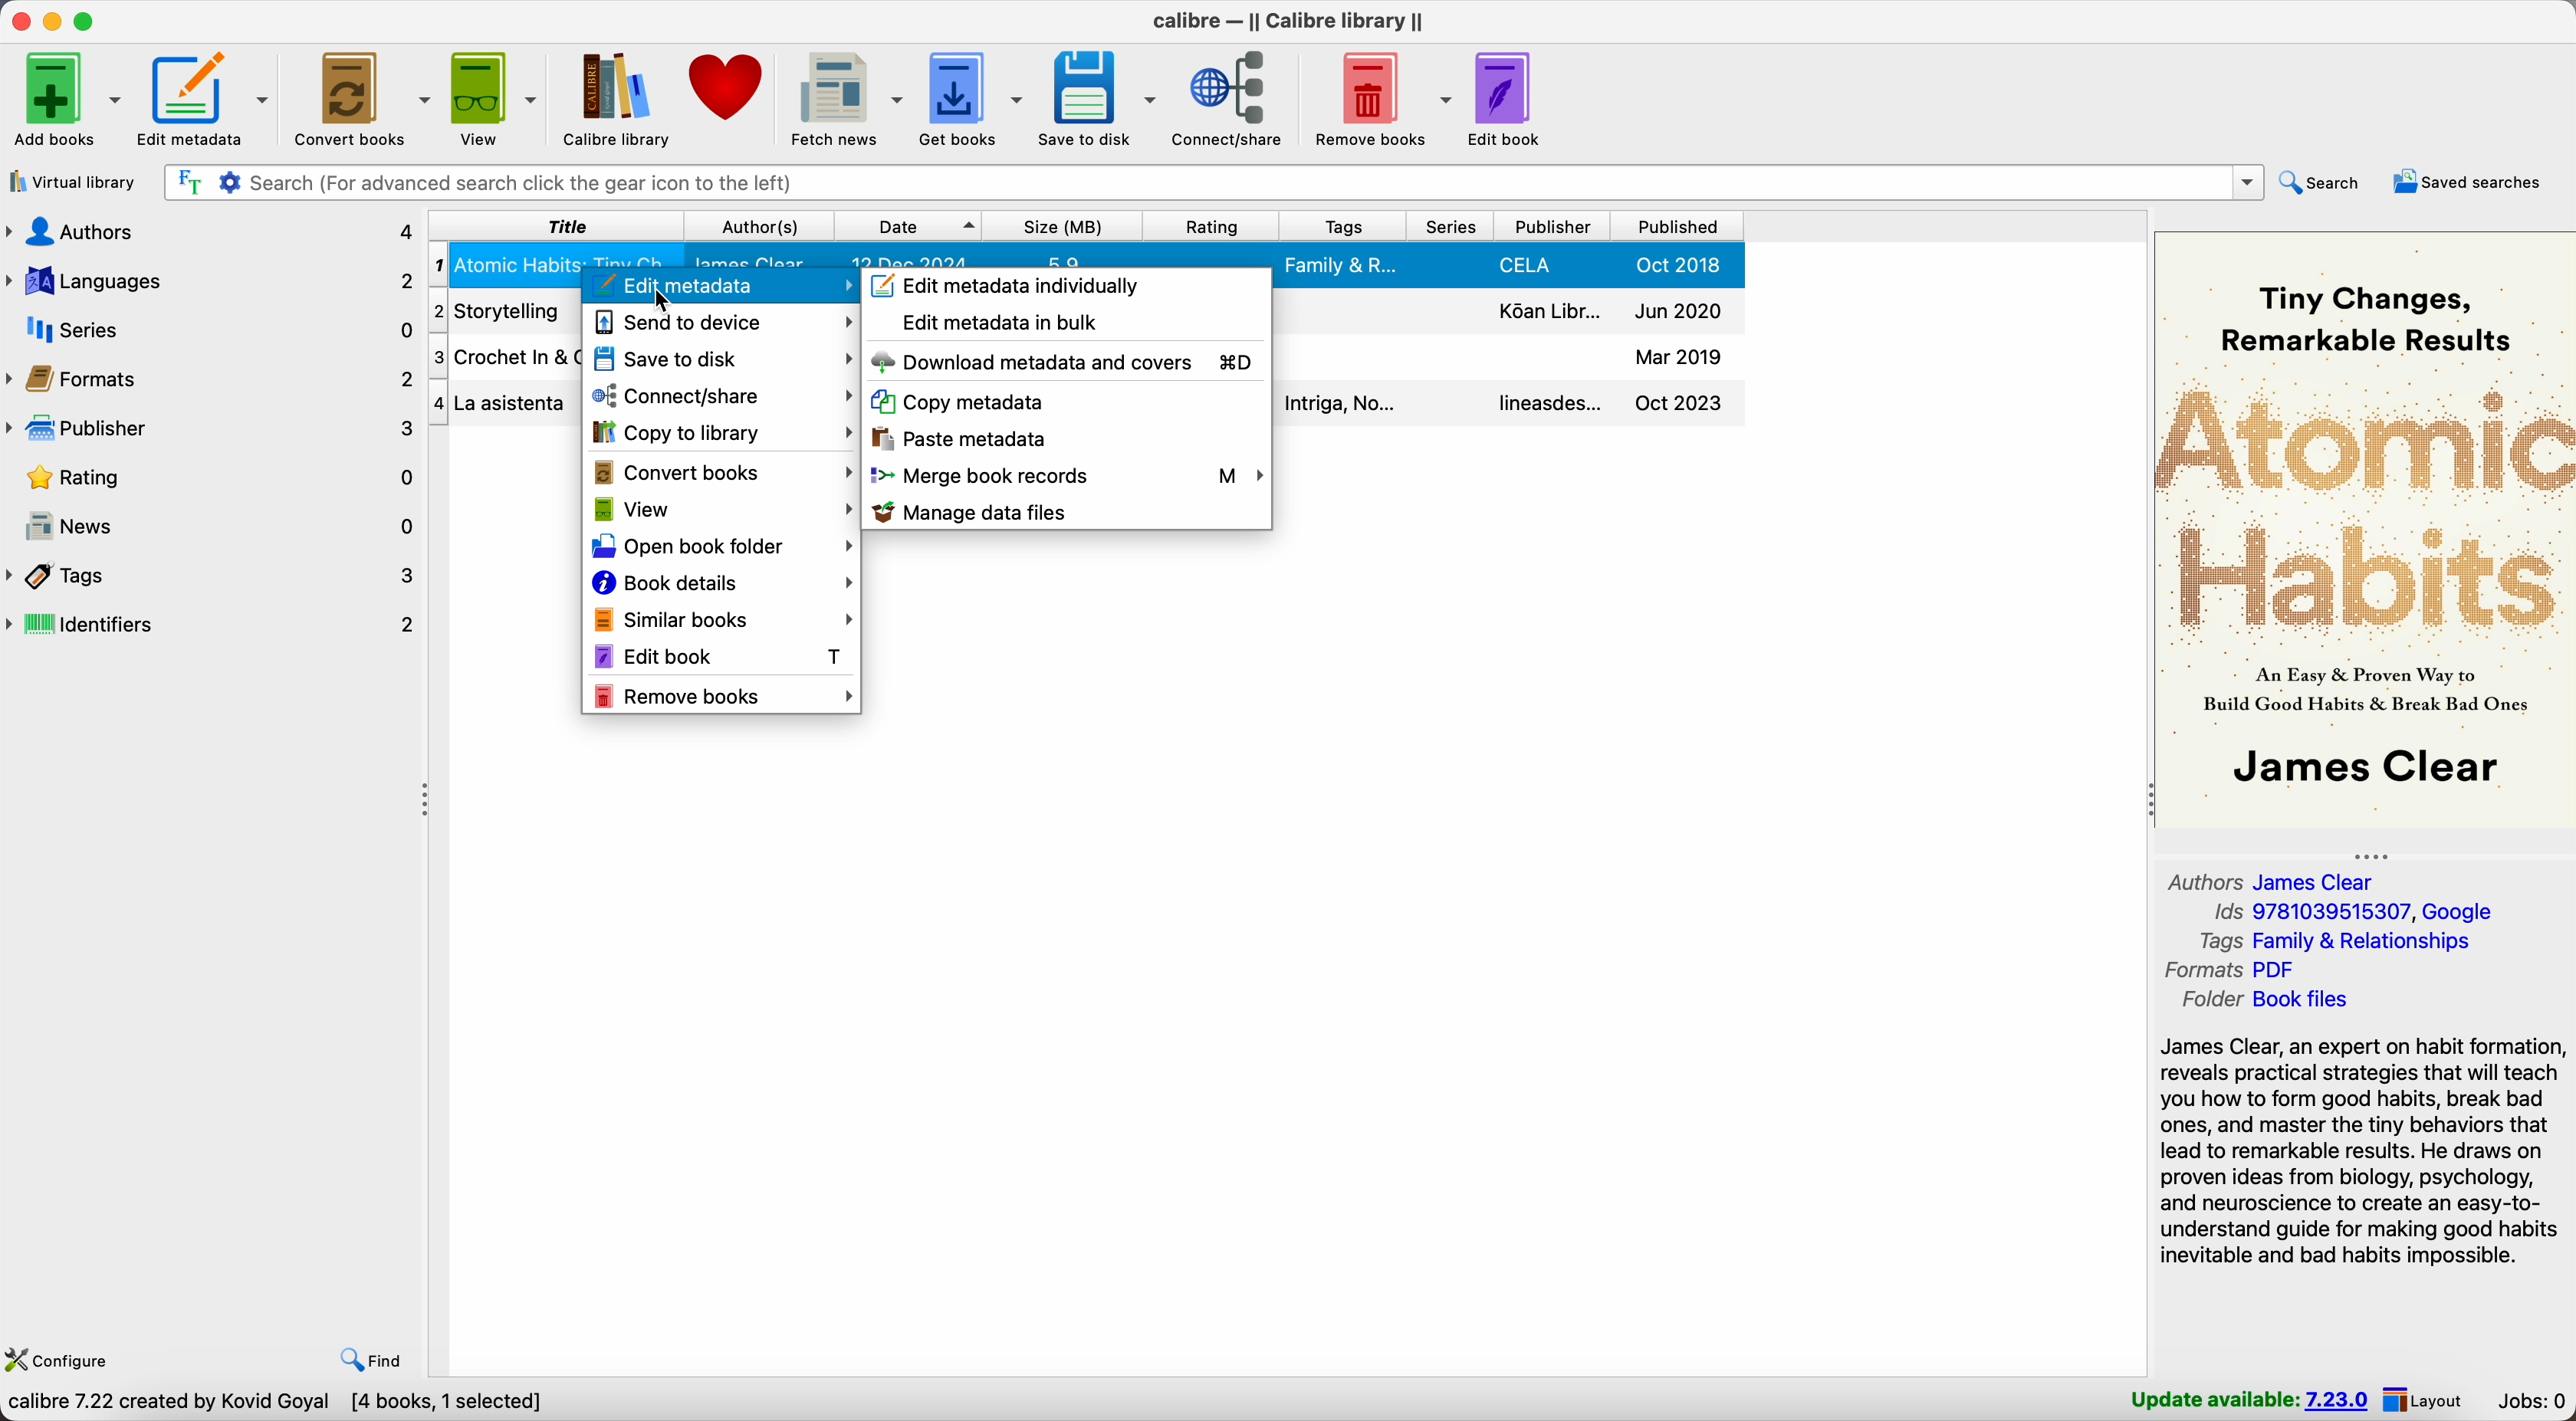  What do you see at coordinates (2334, 942) in the screenshot?
I see `tags` at bounding box center [2334, 942].